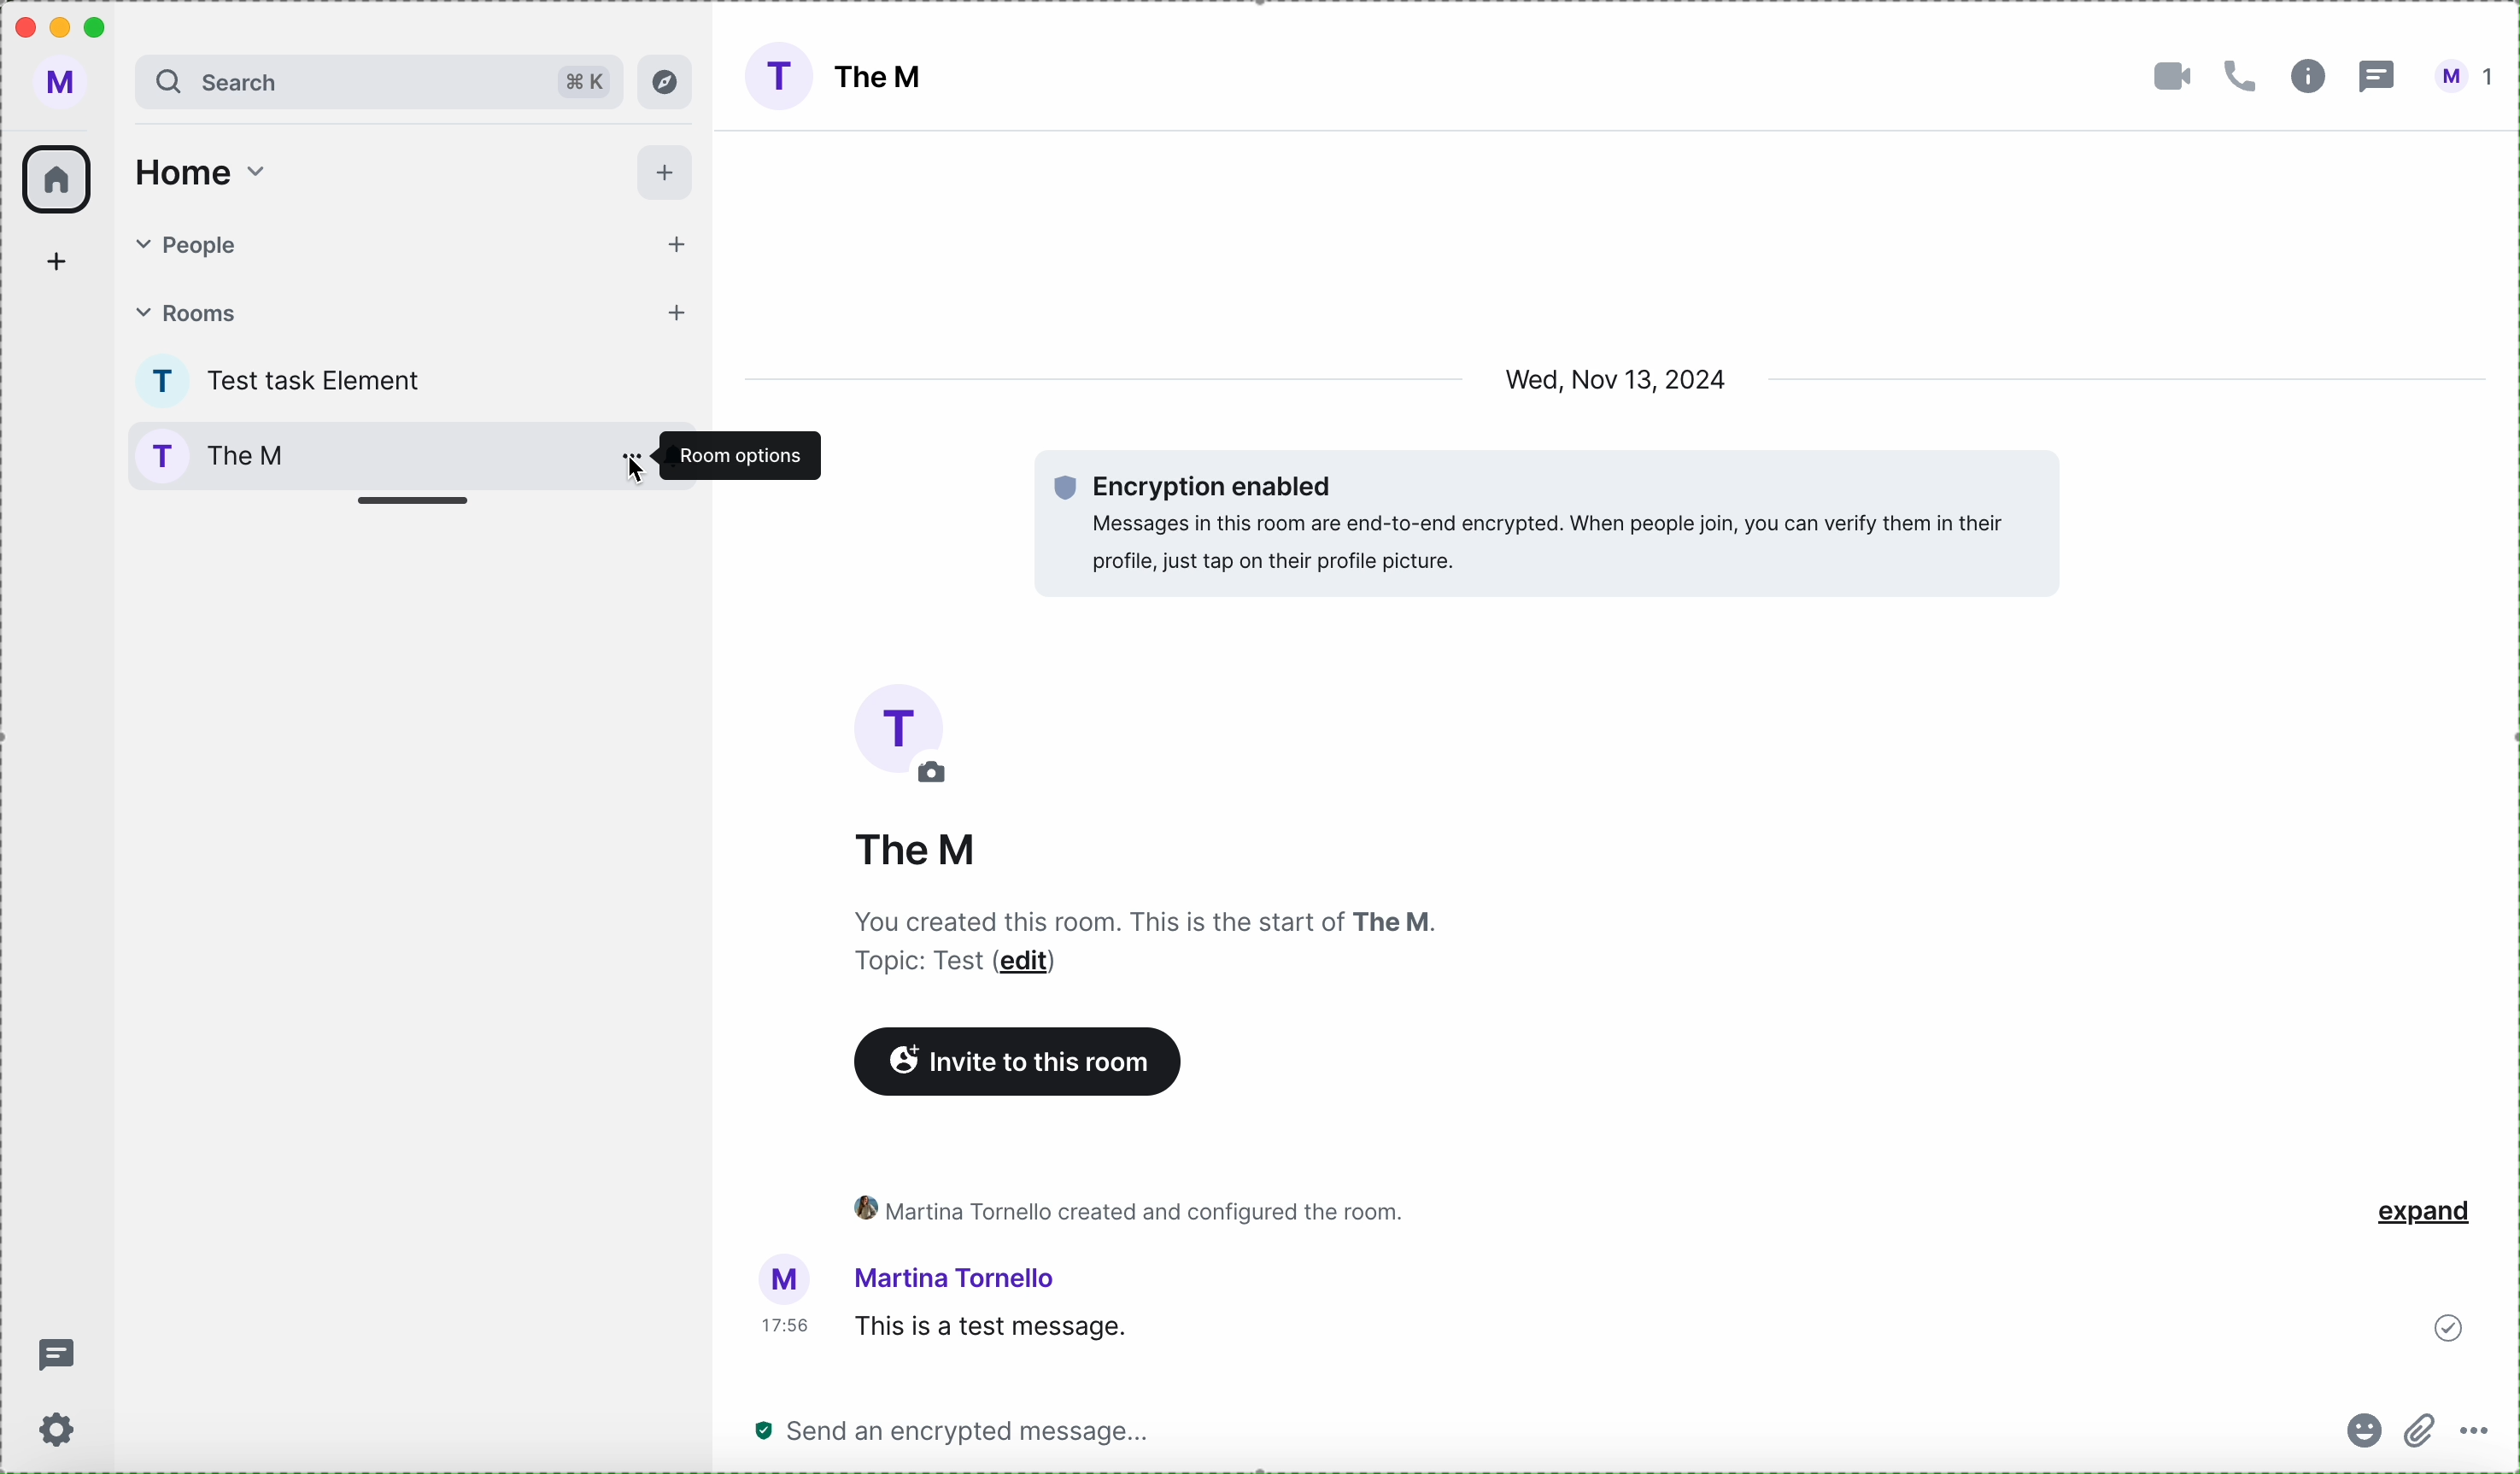  I want to click on edit, so click(1036, 963).